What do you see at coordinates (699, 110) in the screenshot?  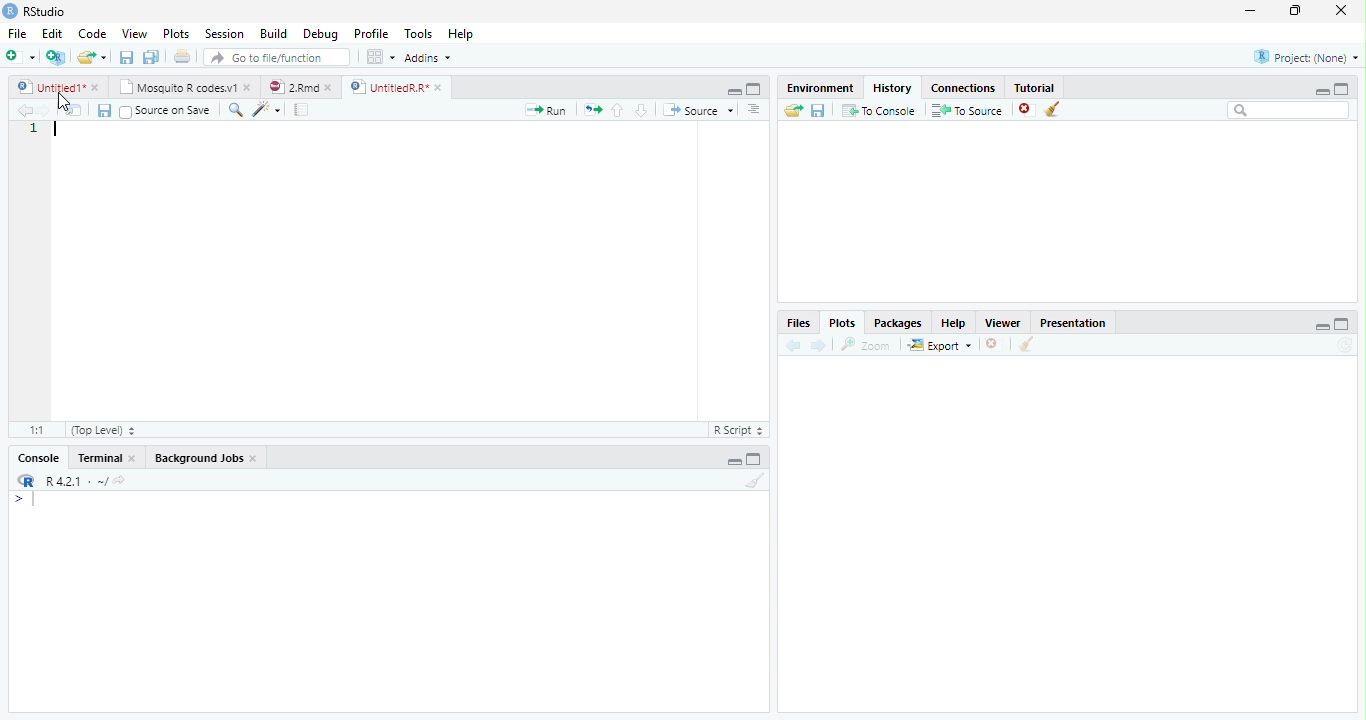 I see `Source` at bounding box center [699, 110].